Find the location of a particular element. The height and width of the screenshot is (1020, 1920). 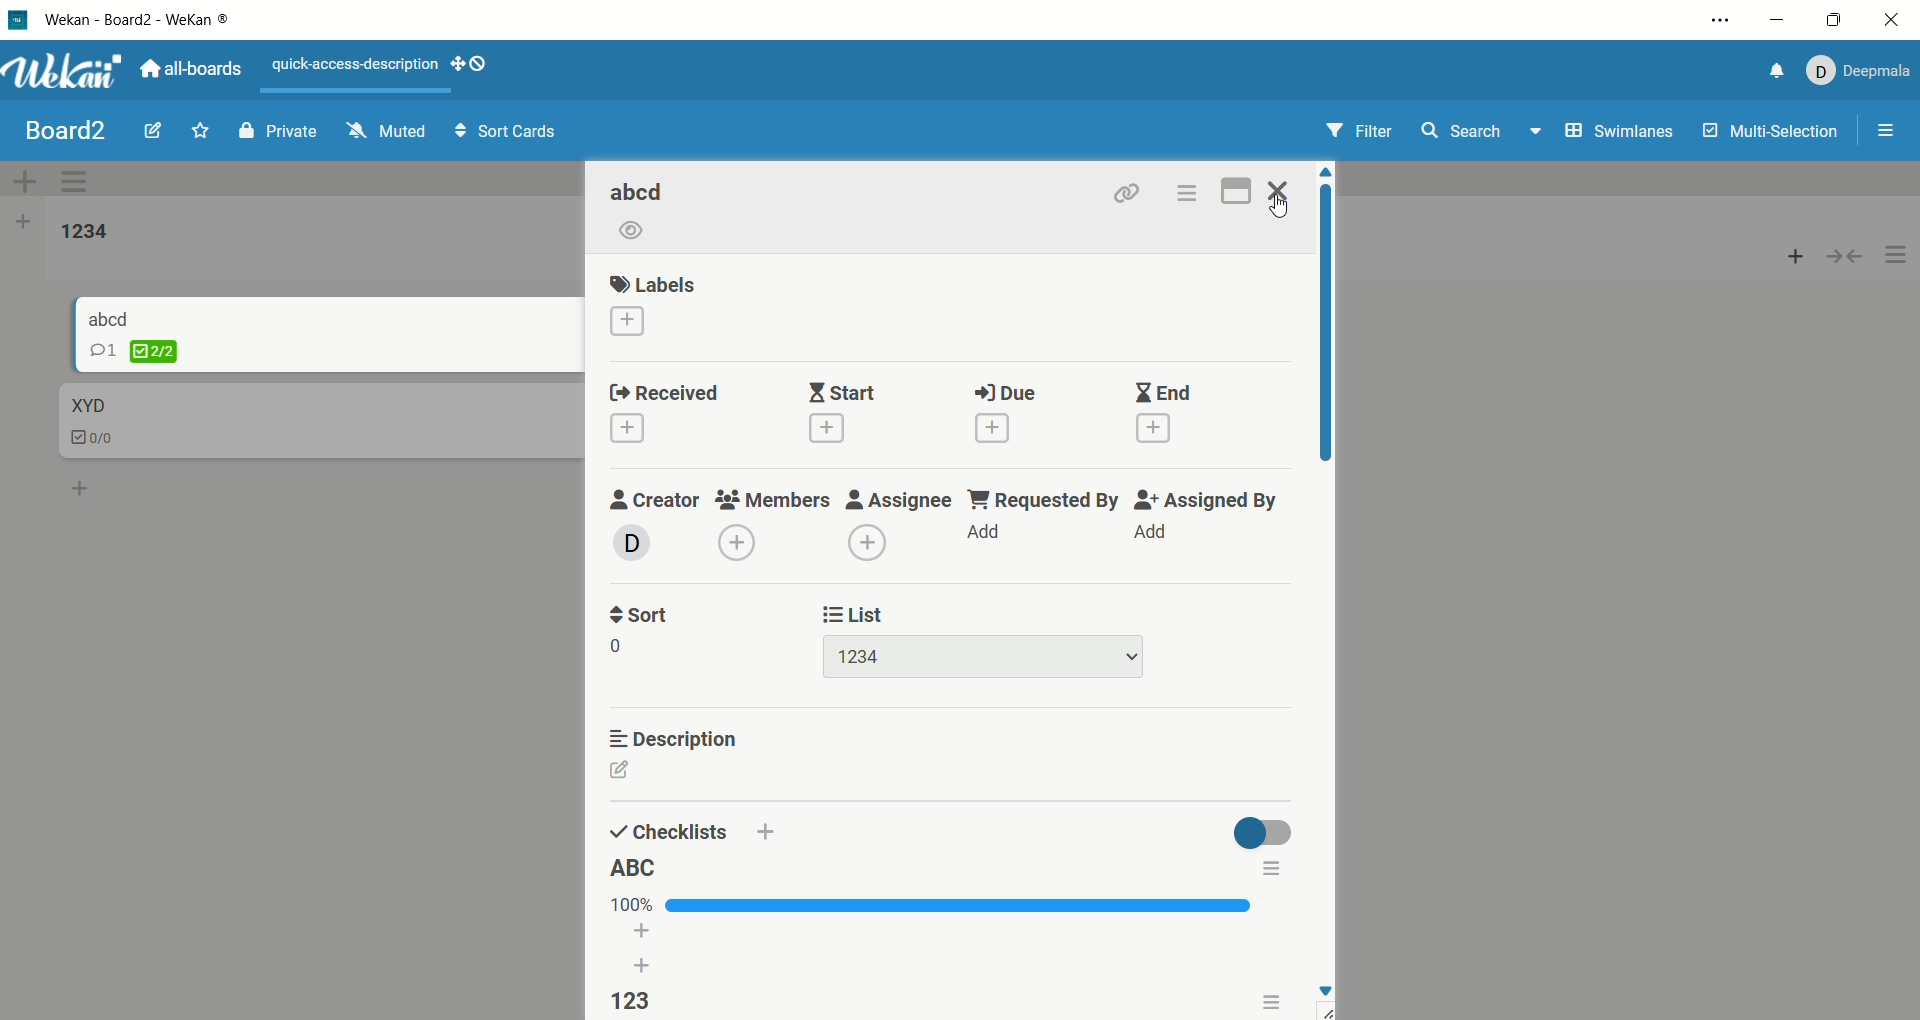

add is located at coordinates (1787, 257).